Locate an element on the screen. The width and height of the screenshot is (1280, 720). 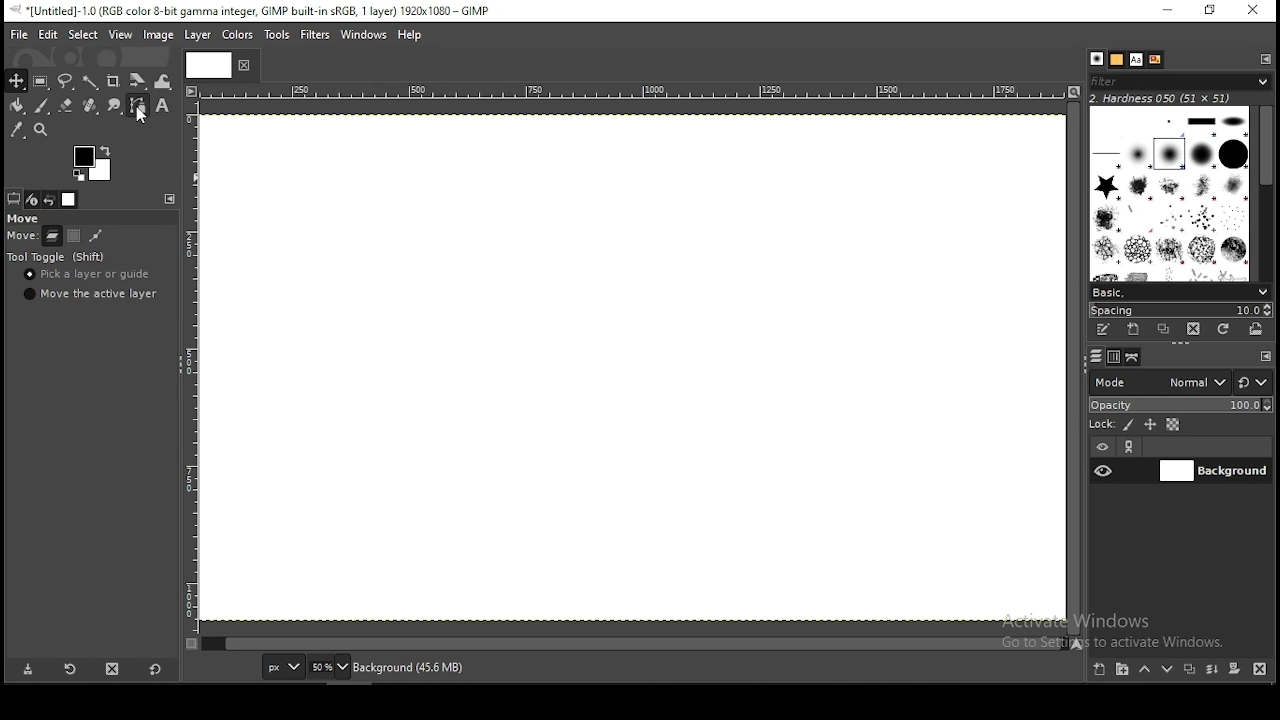
filters is located at coordinates (1184, 83).